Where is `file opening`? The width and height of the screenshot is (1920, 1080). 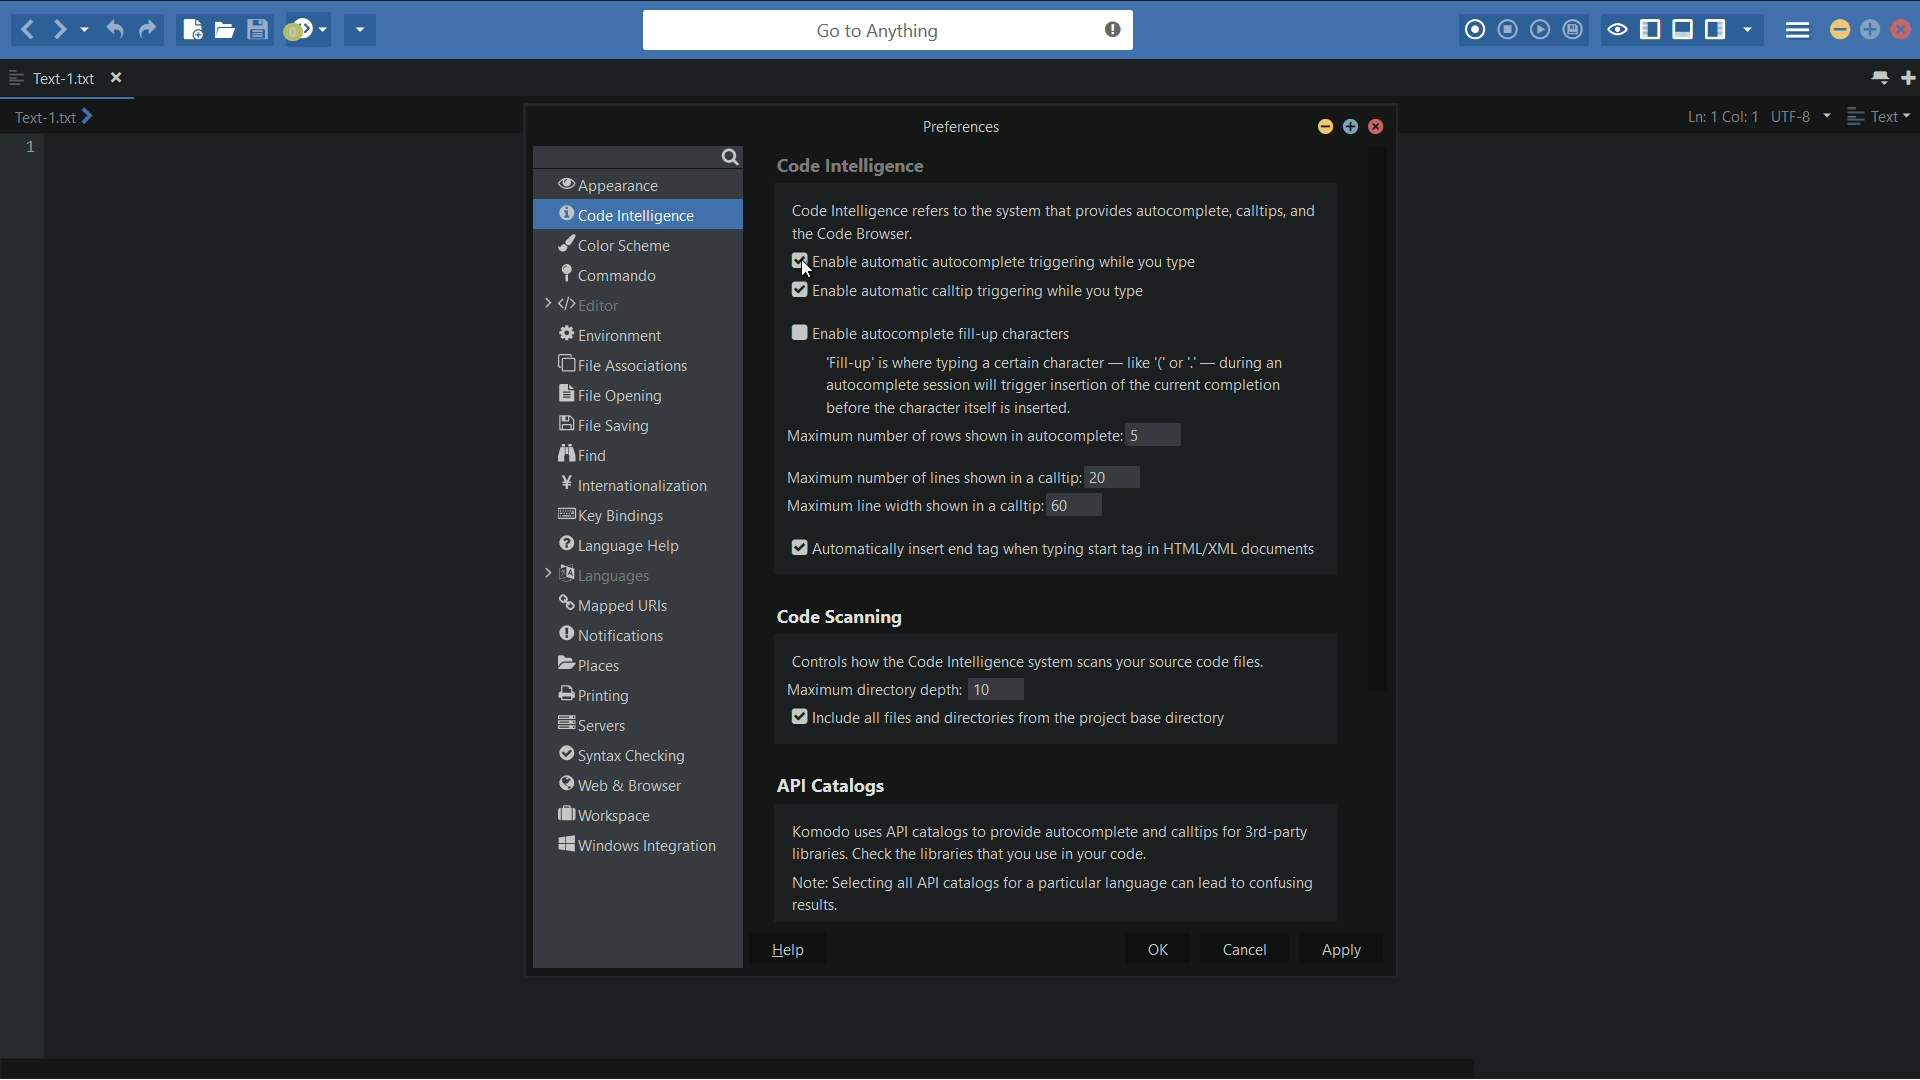
file opening is located at coordinates (614, 394).